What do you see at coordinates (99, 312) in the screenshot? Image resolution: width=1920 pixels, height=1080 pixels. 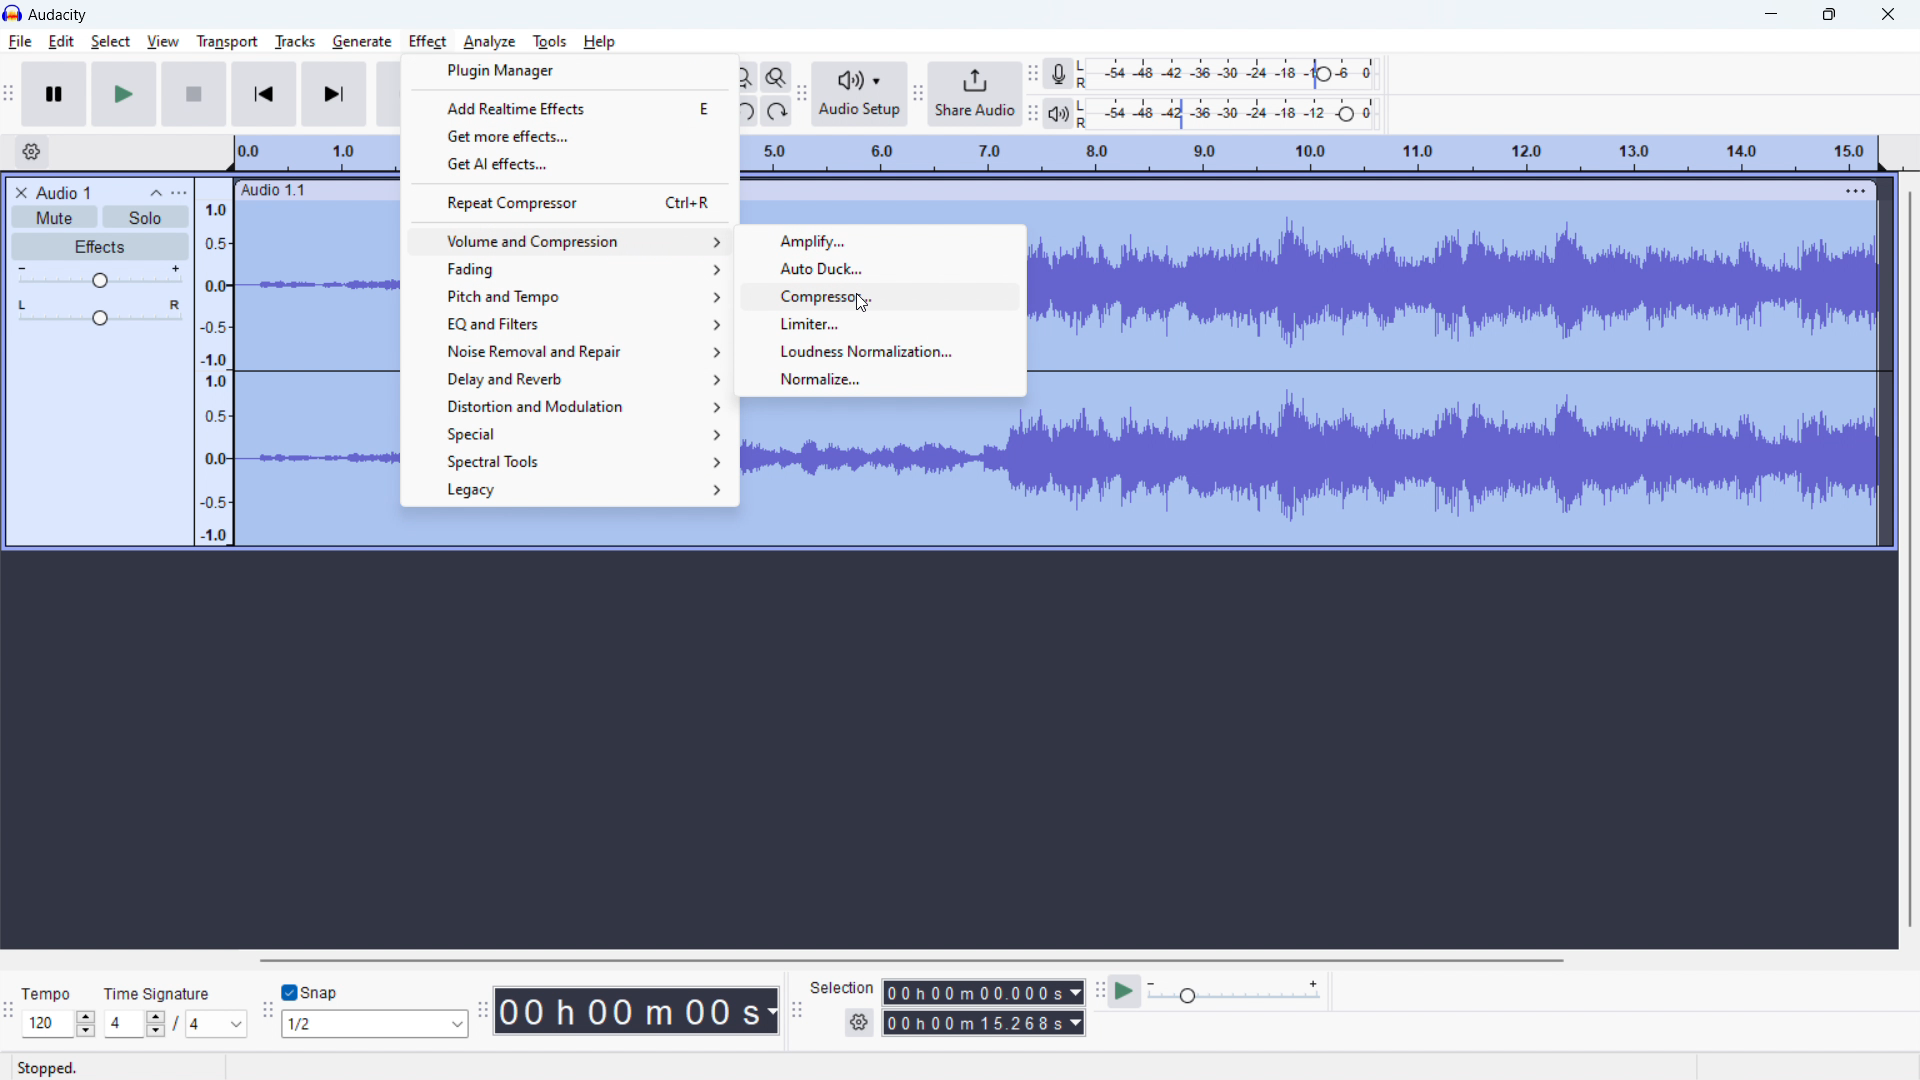 I see `pan: center` at bounding box center [99, 312].